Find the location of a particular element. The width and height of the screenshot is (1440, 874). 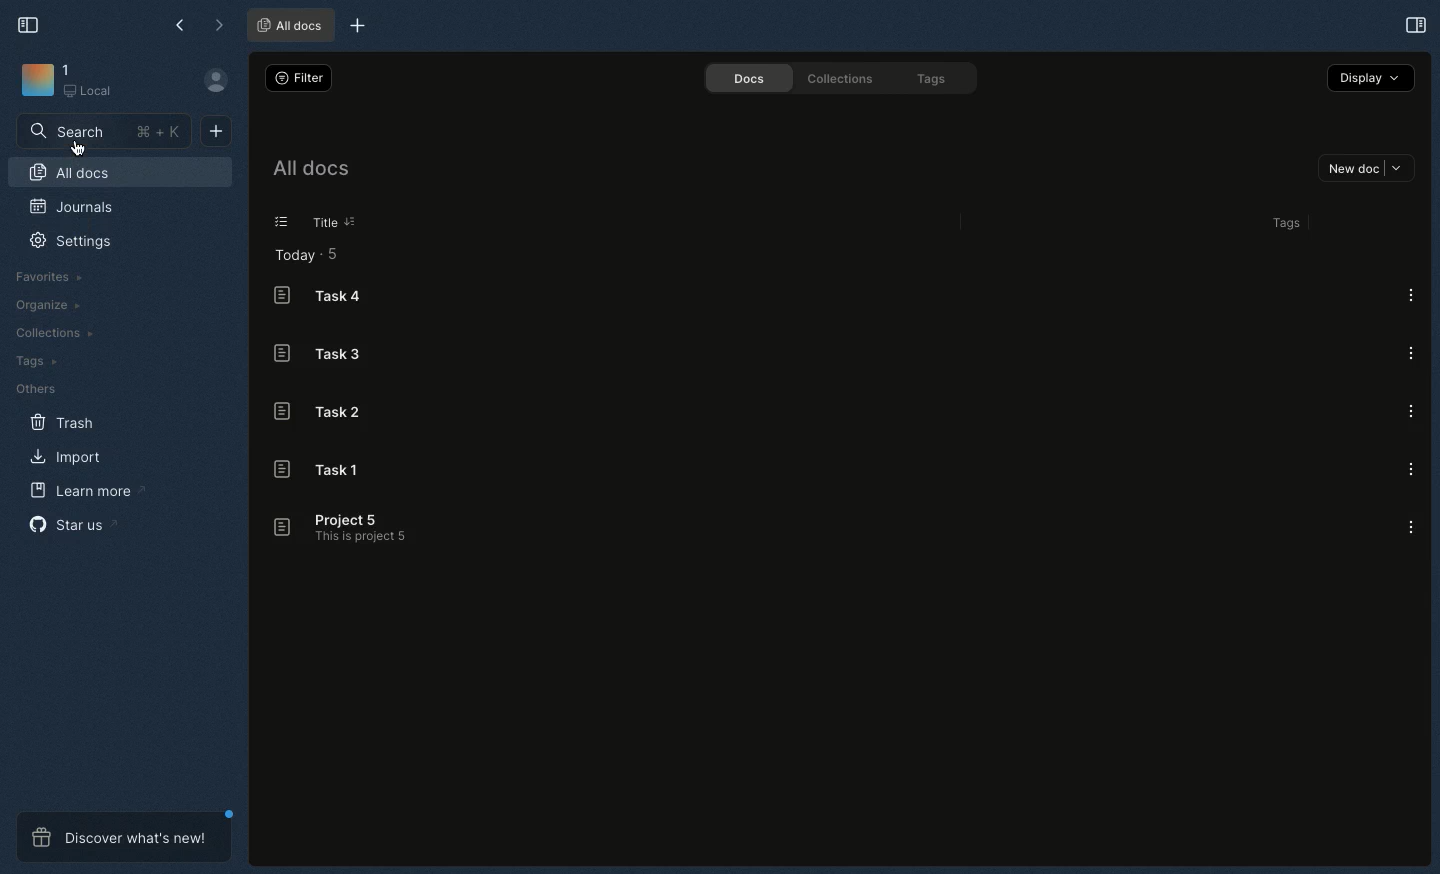

Task 1 is located at coordinates (321, 470).